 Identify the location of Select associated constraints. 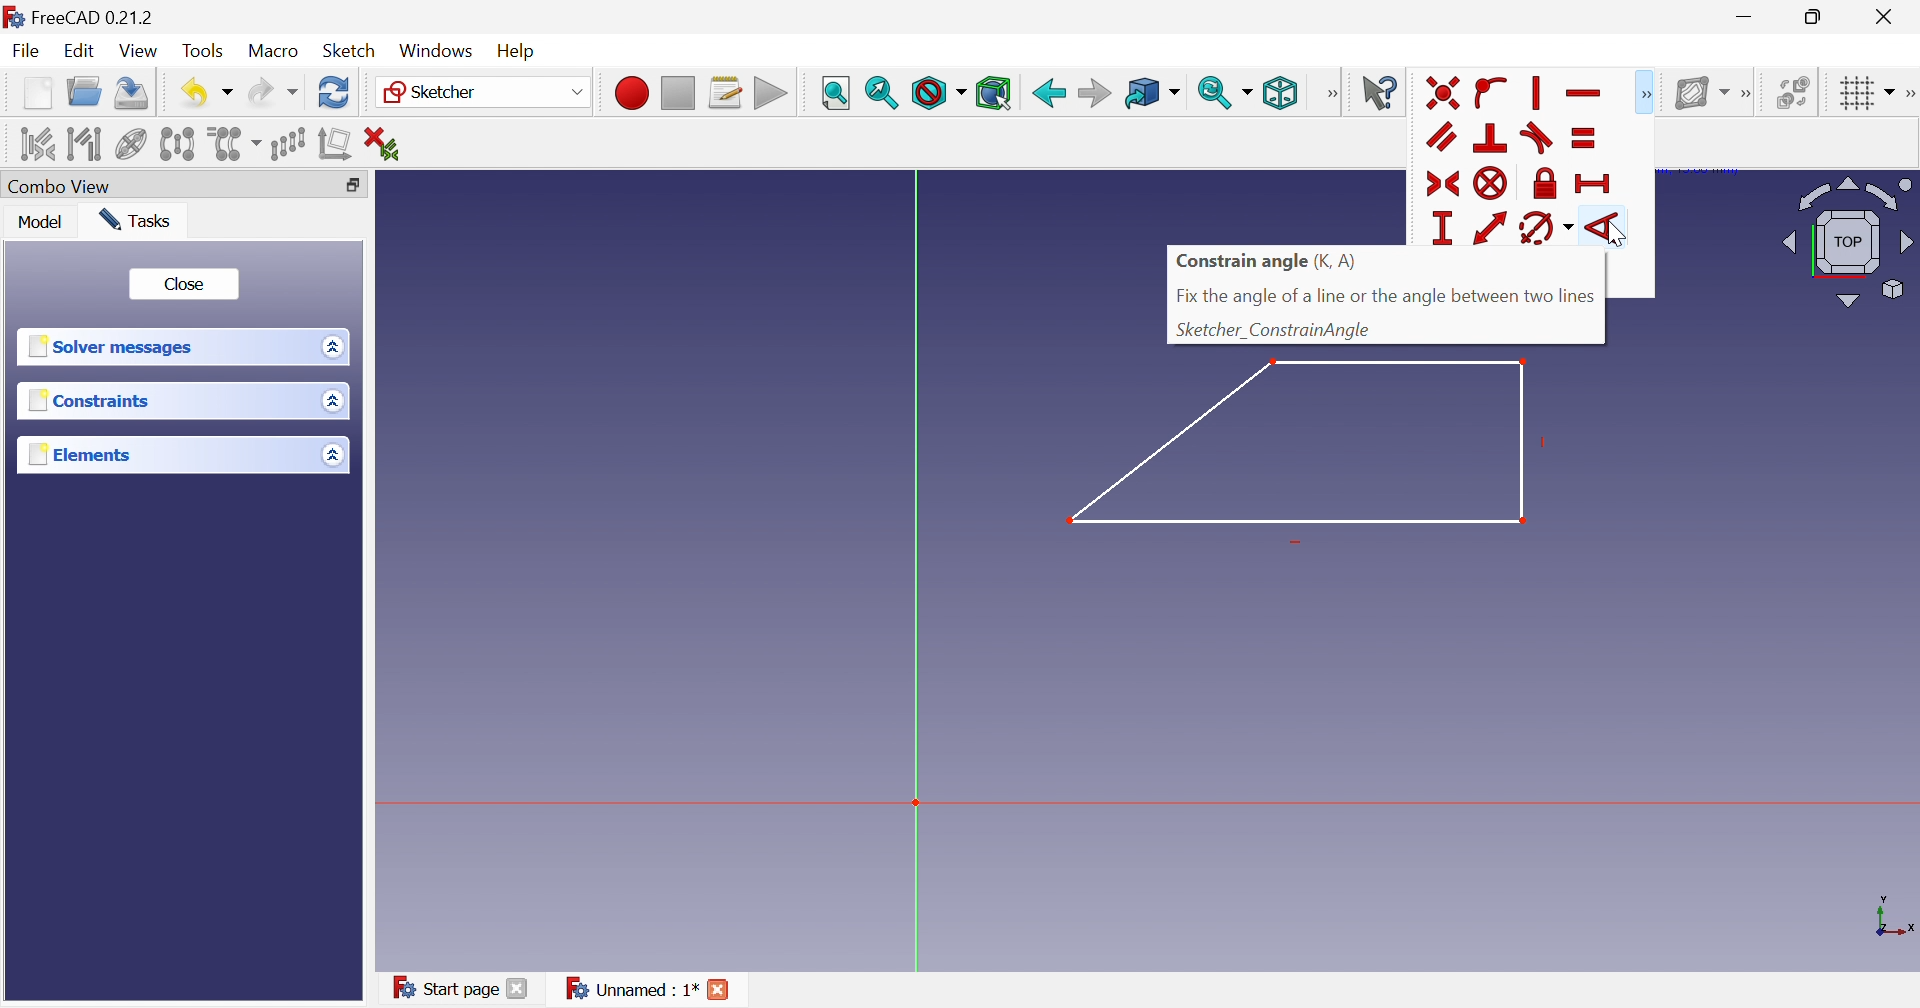
(29, 143).